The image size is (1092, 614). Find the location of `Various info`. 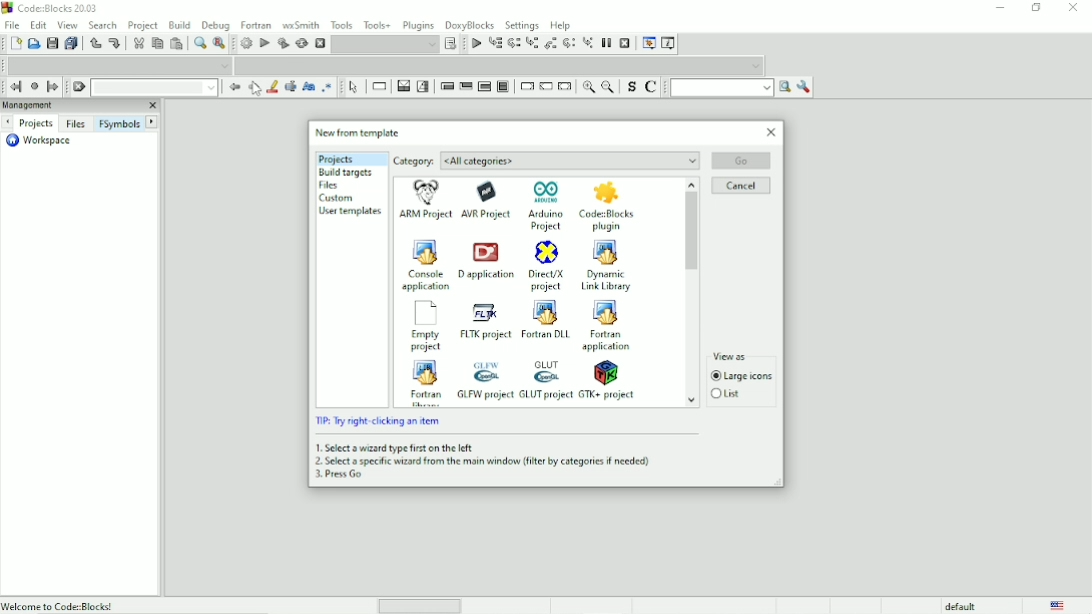

Various info is located at coordinates (670, 42).